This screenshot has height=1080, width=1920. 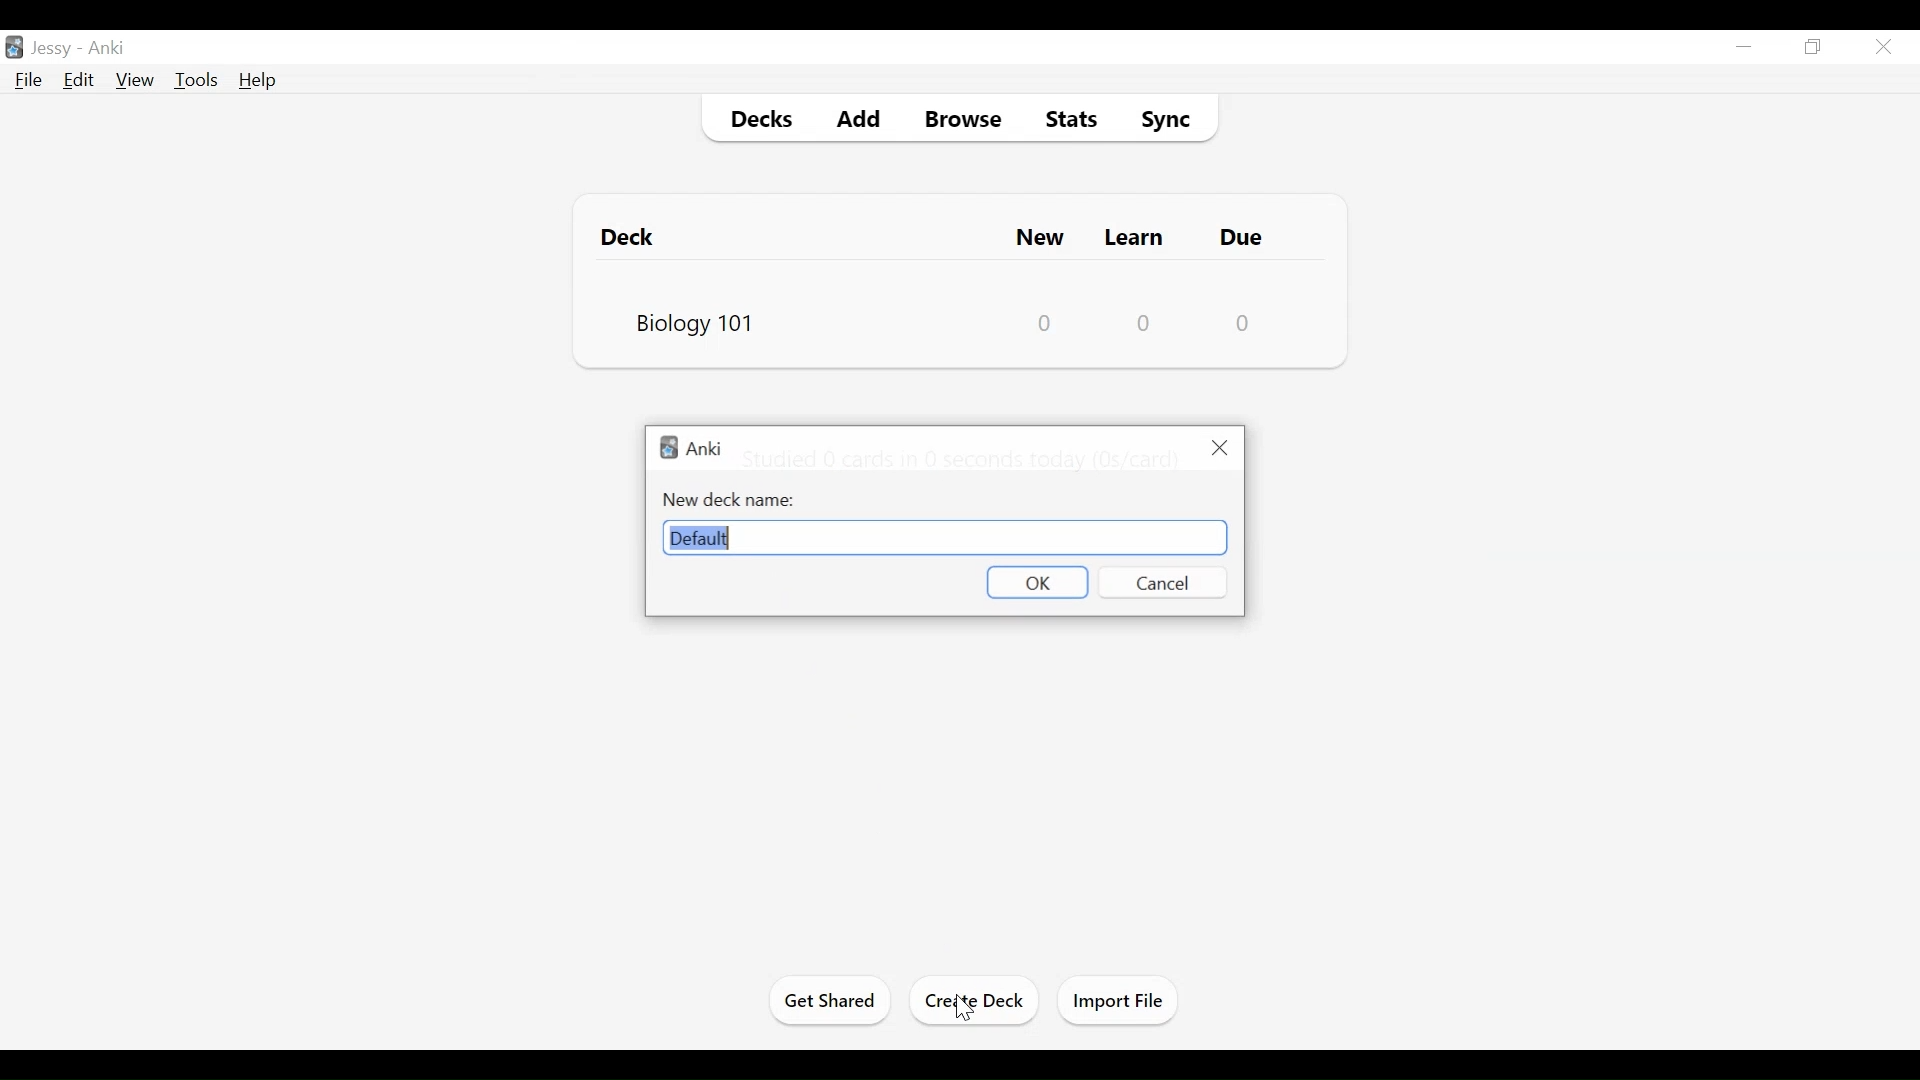 What do you see at coordinates (1744, 45) in the screenshot?
I see `minimize` at bounding box center [1744, 45].